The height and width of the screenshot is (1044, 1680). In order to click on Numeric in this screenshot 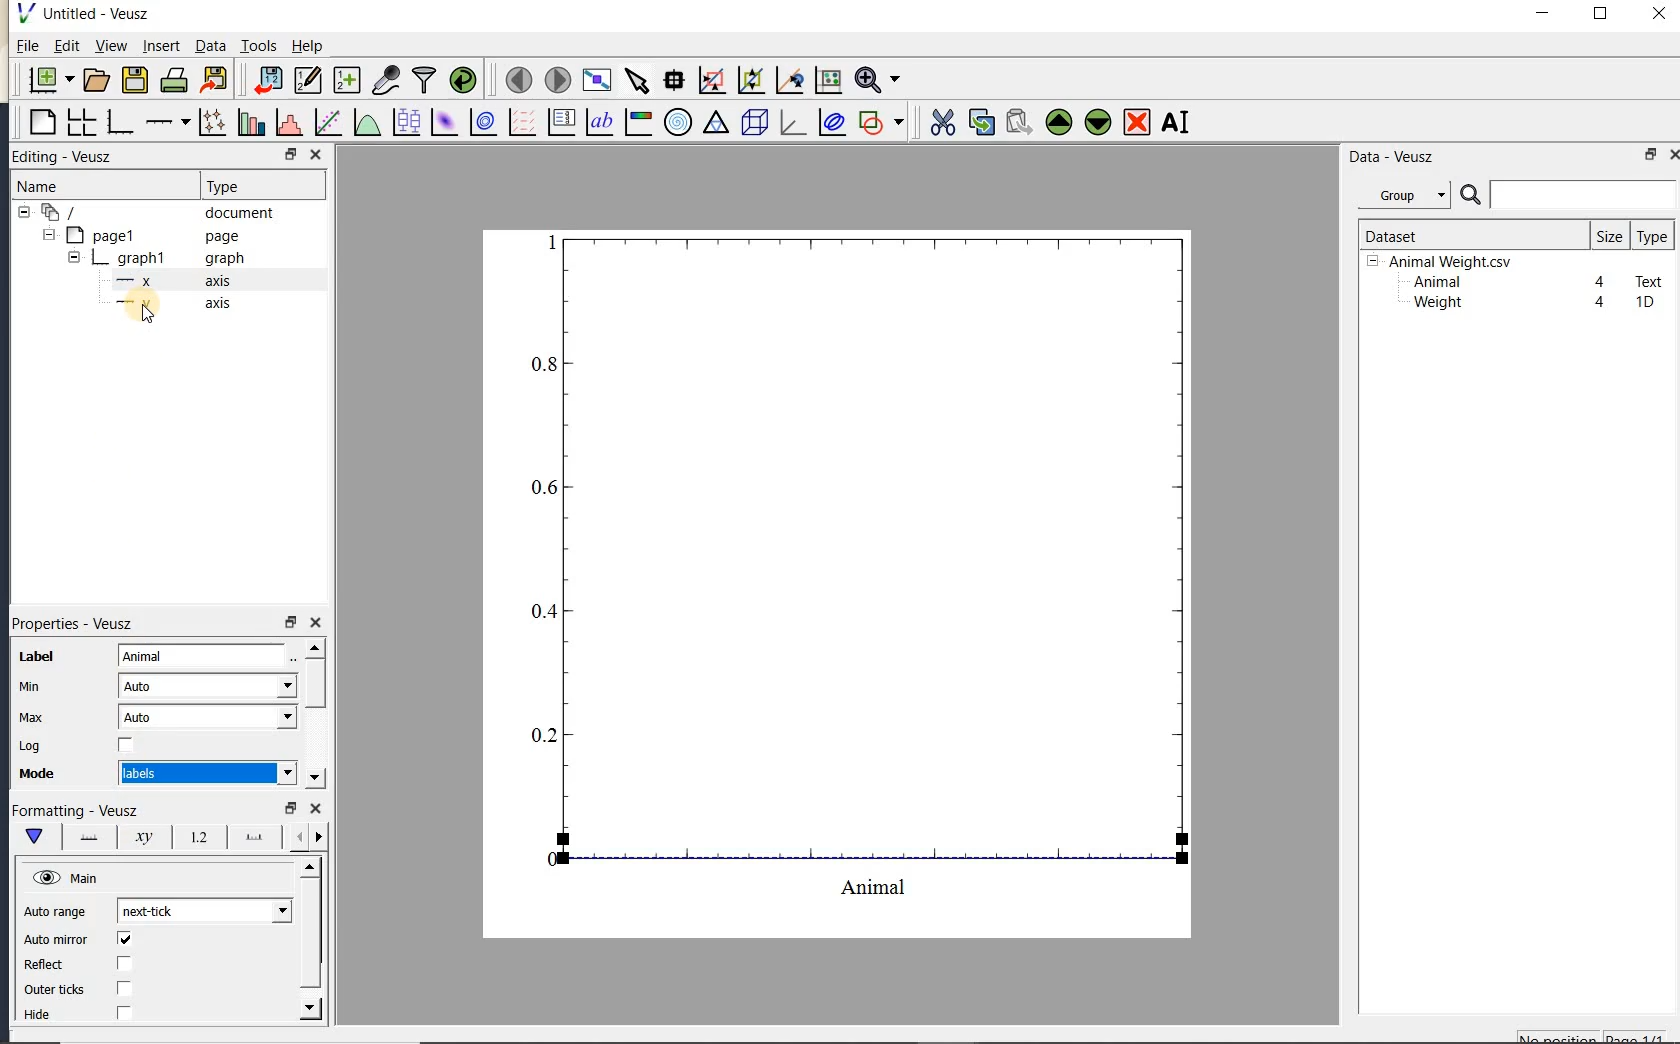, I will do `click(206, 773)`.